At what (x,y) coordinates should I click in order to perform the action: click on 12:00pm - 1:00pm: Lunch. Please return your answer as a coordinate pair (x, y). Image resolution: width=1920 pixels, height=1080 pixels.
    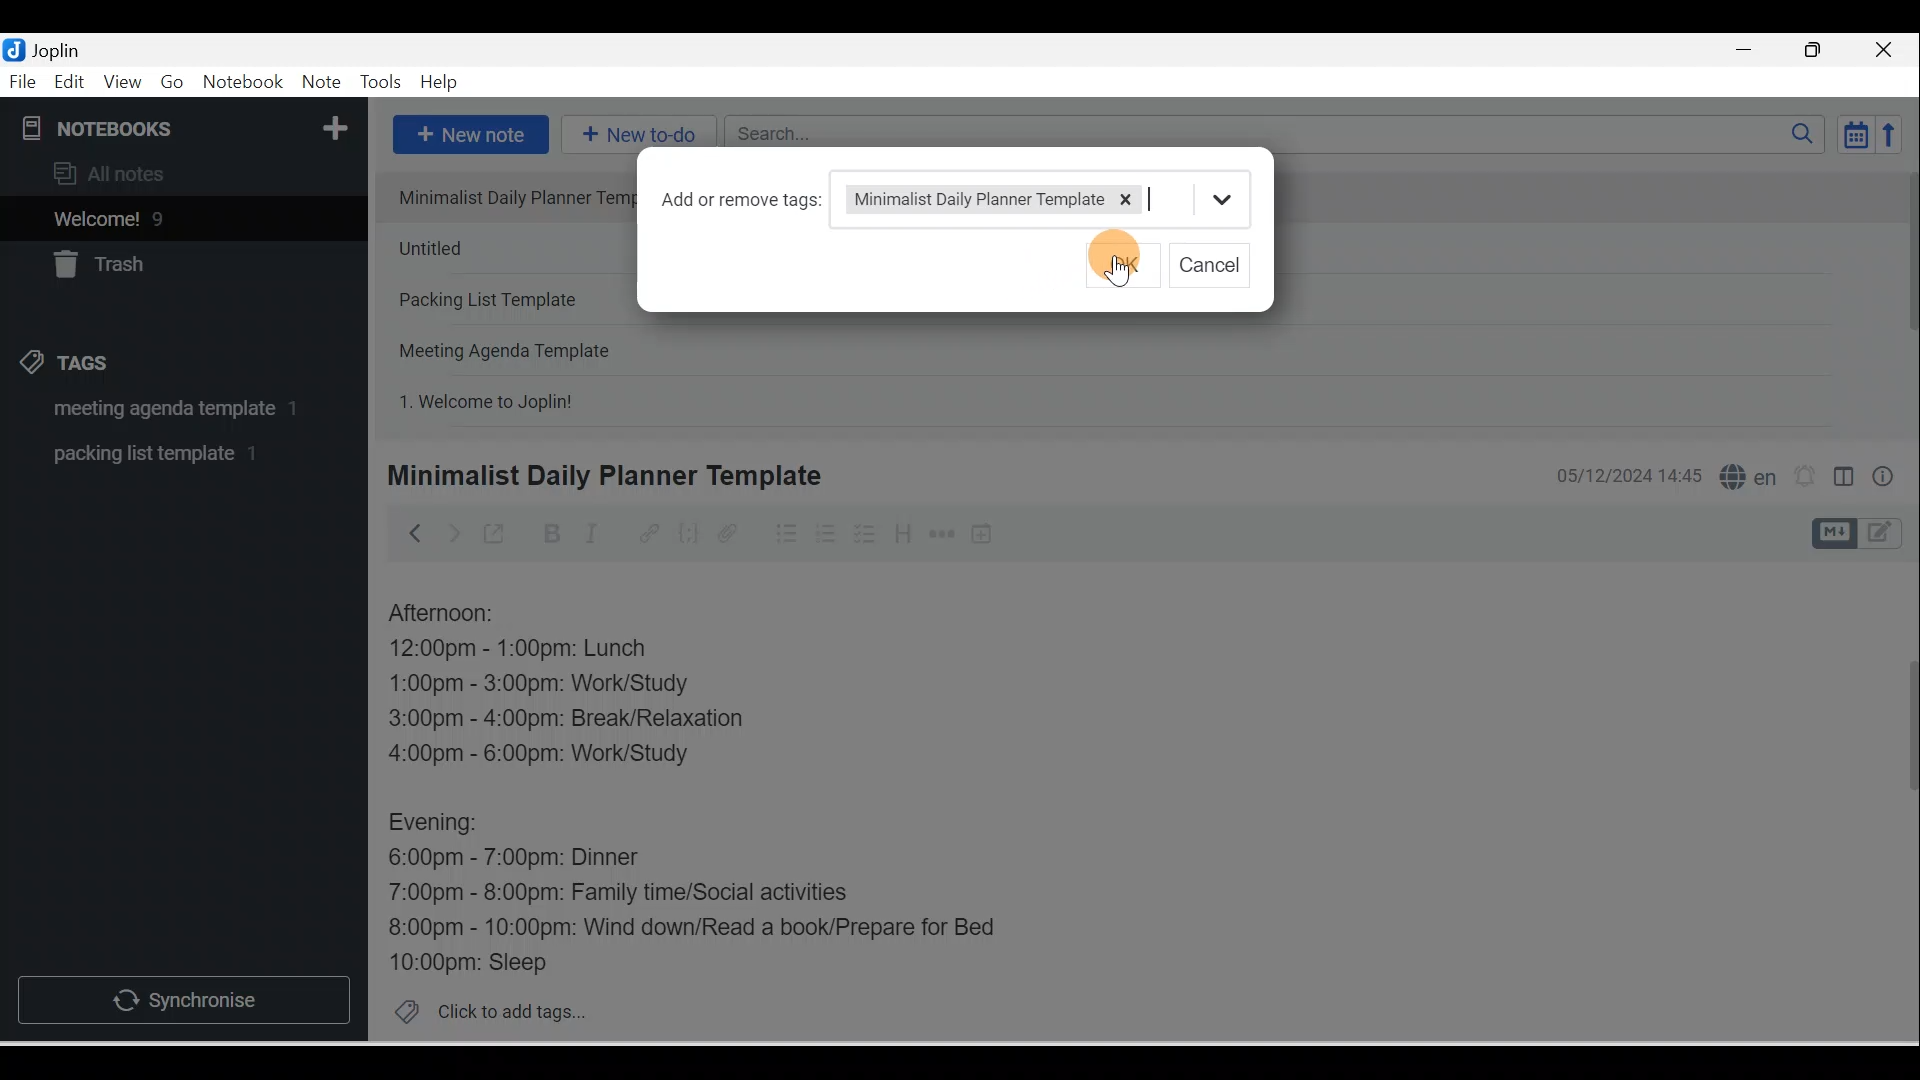
    Looking at the image, I should click on (541, 650).